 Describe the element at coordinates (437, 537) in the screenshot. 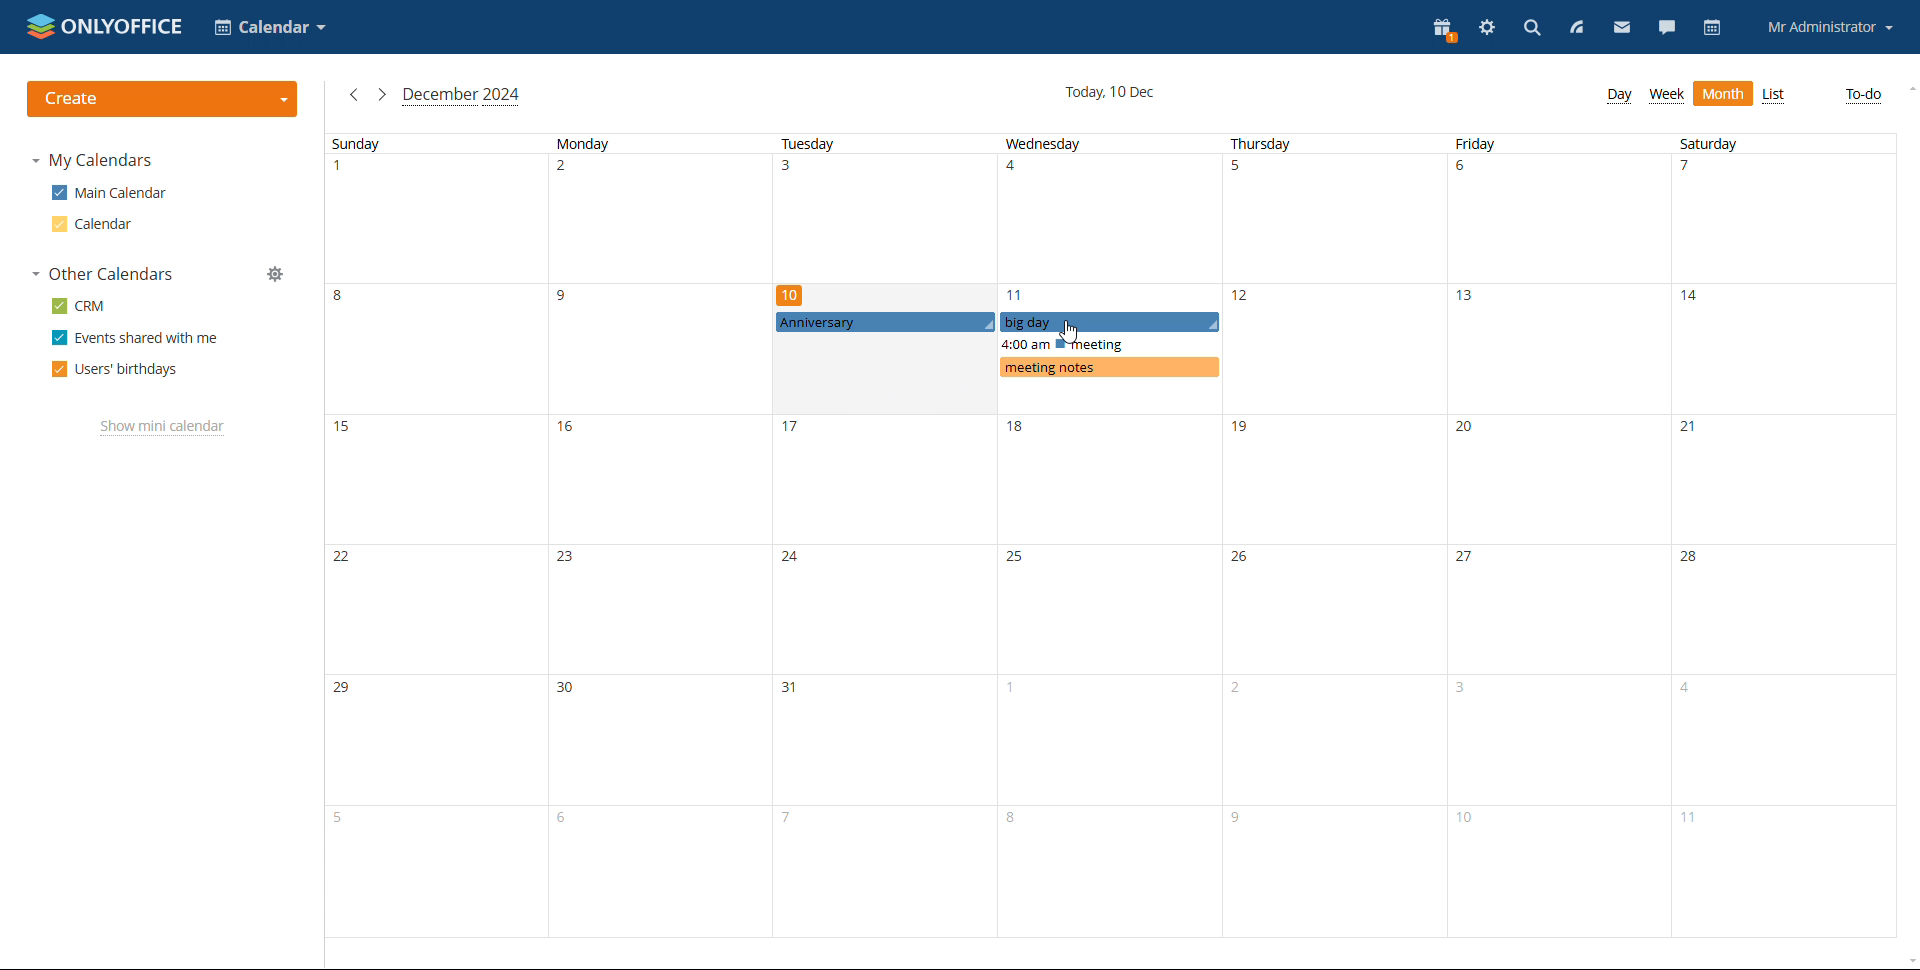

I see `sunday` at that location.